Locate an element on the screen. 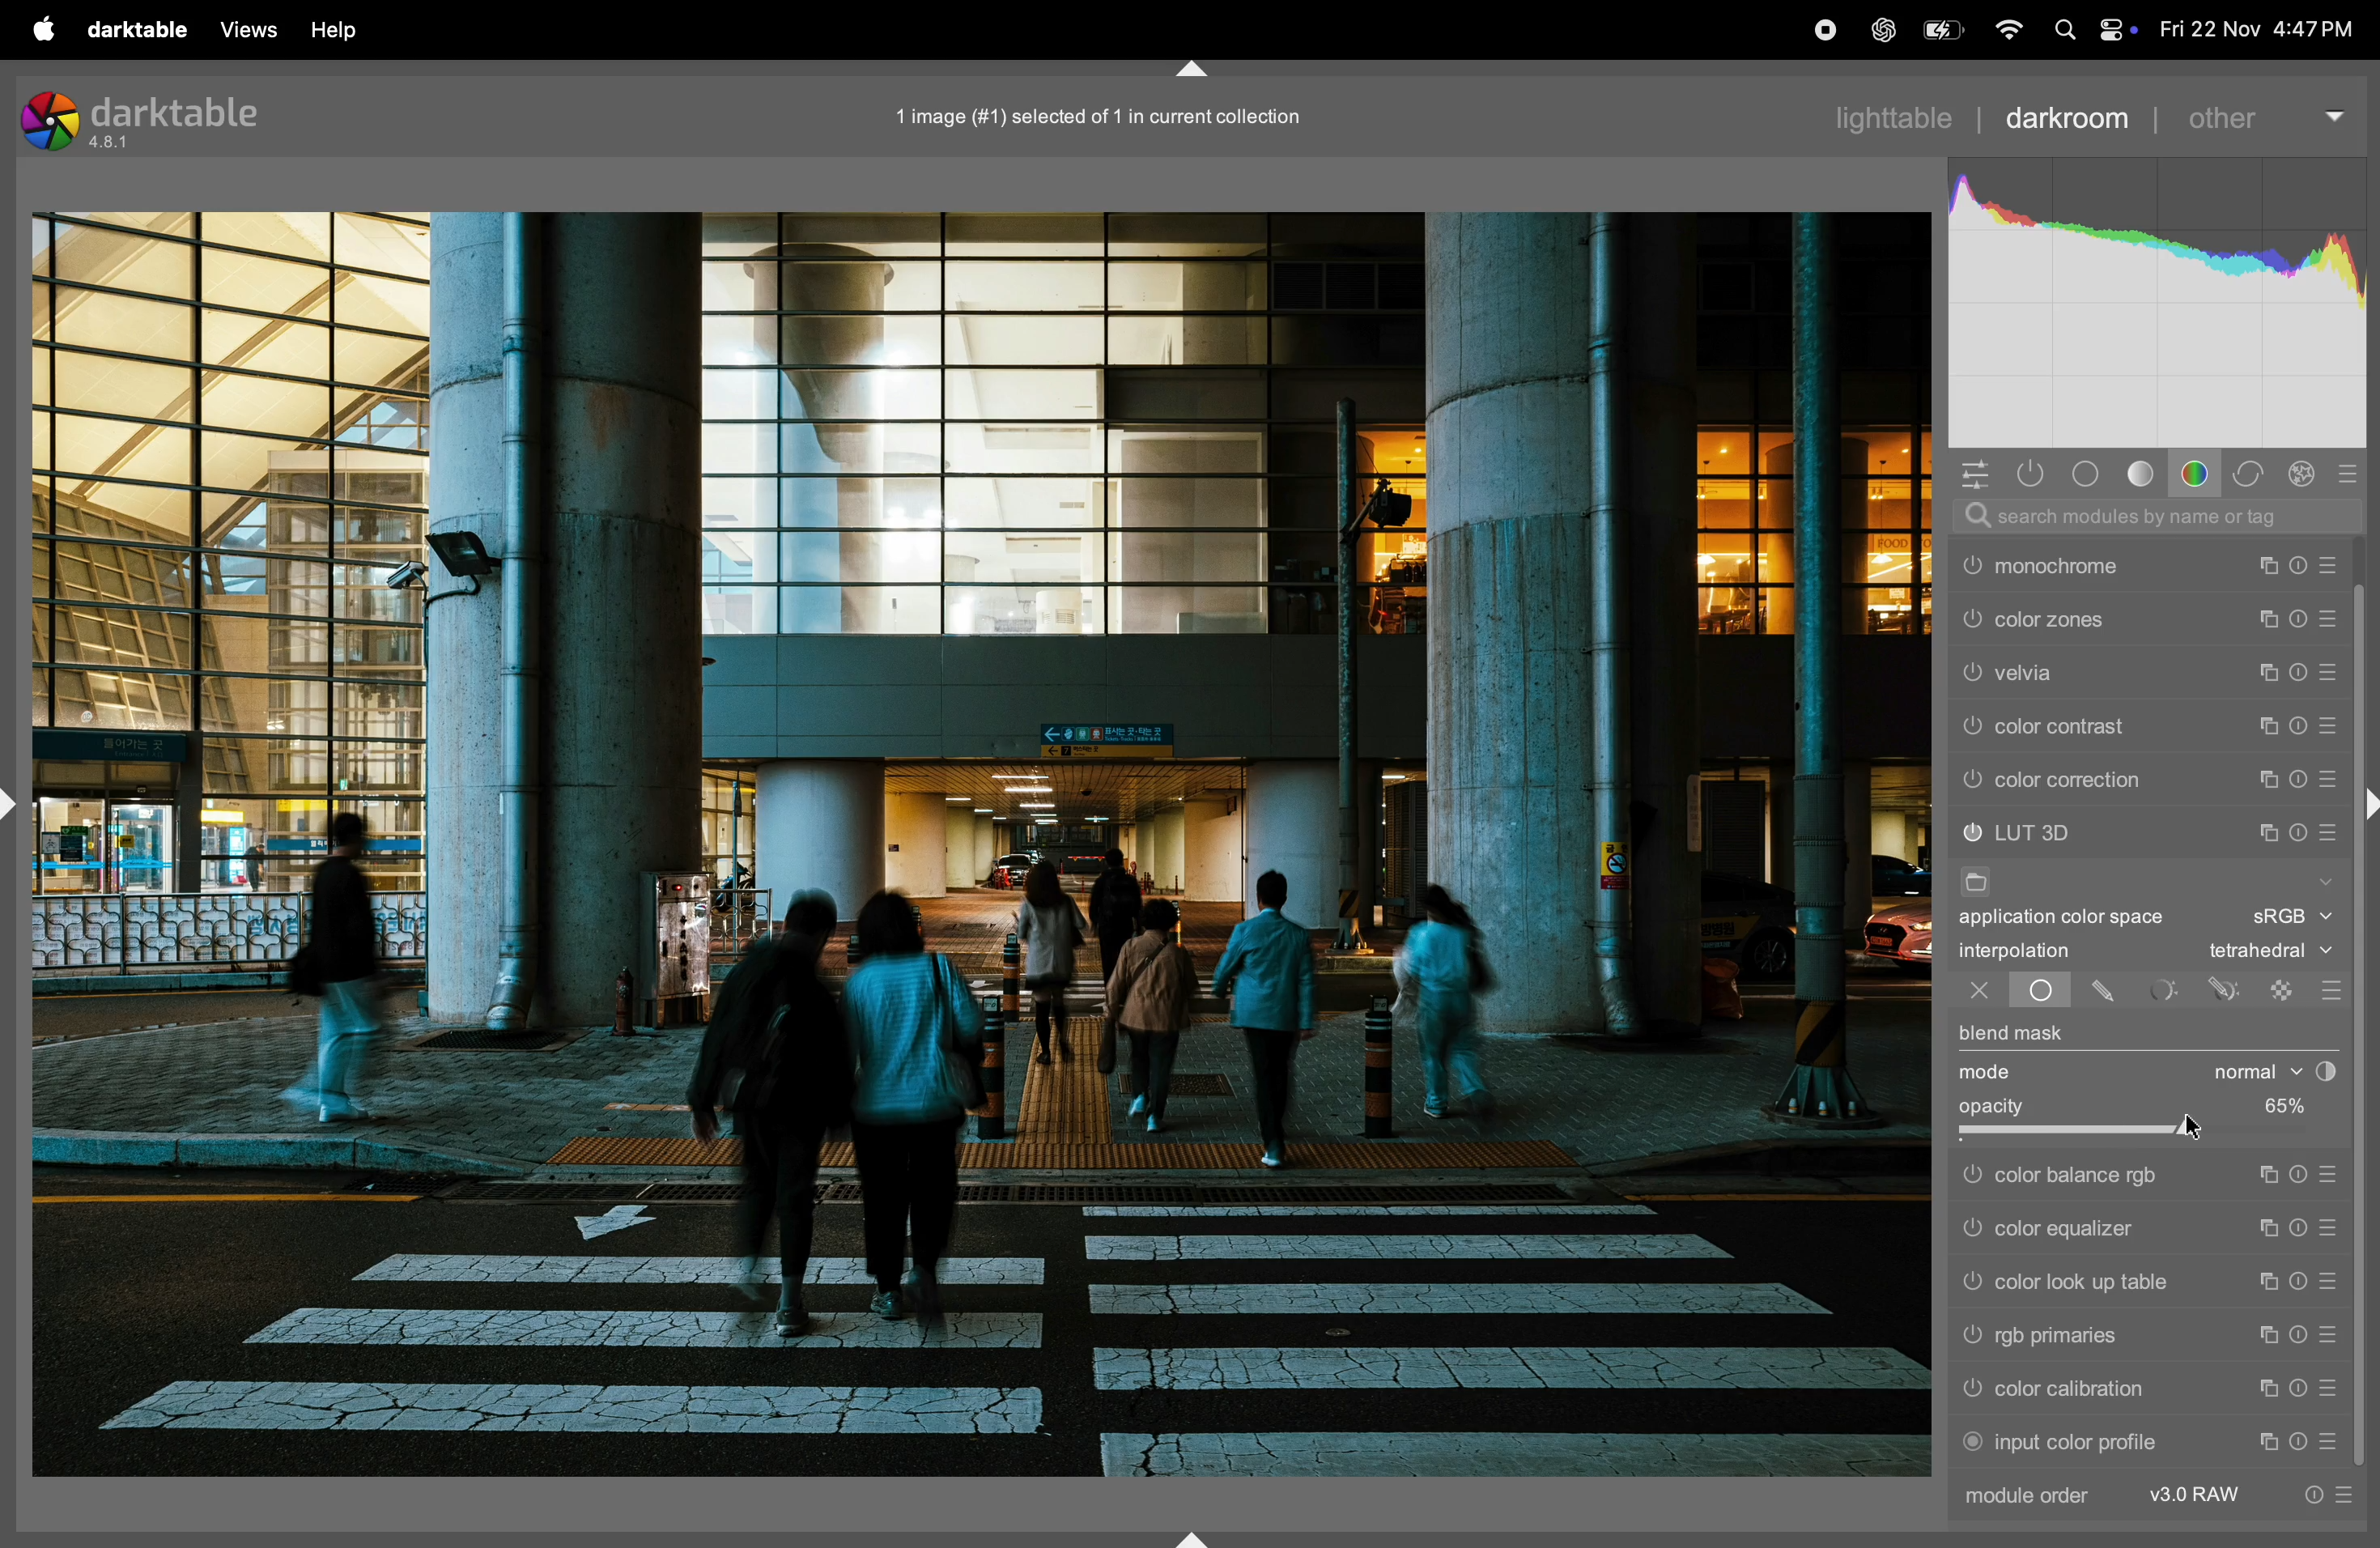 The width and height of the screenshot is (2380, 1548). apple menu is located at coordinates (44, 28).